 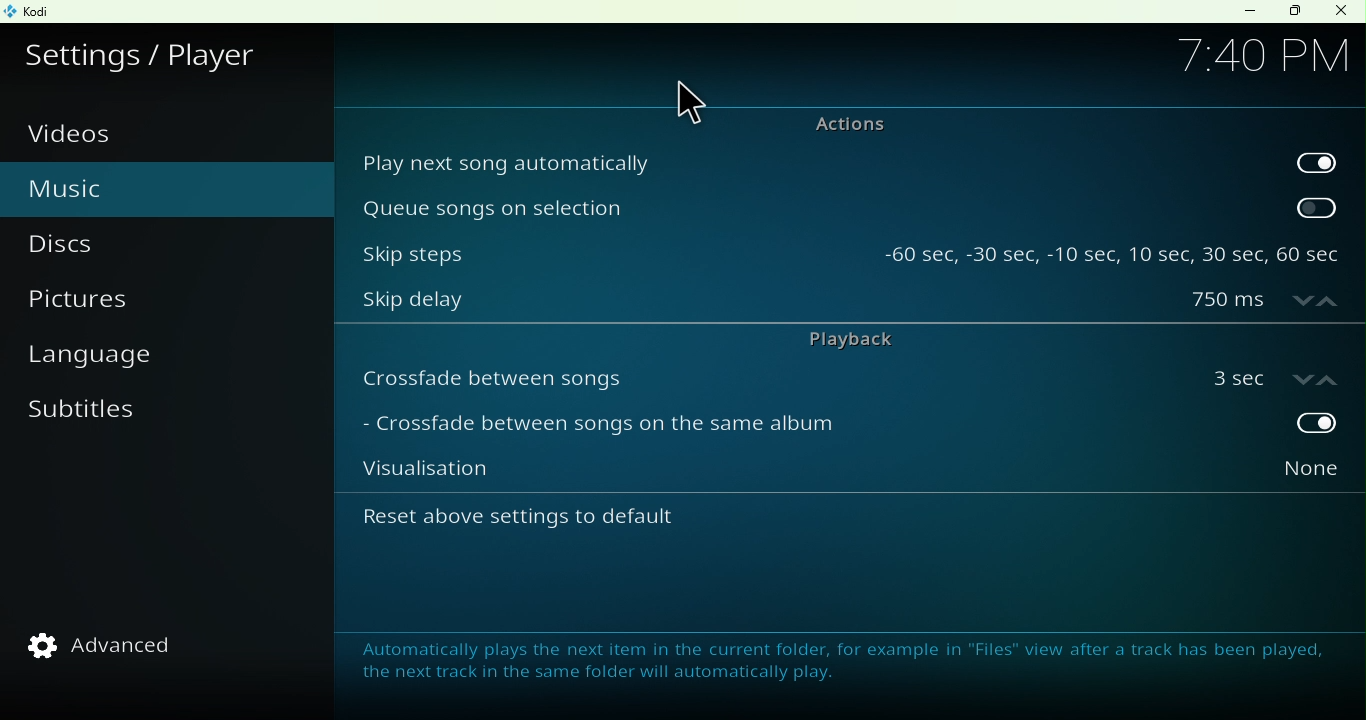 What do you see at coordinates (147, 51) in the screenshot?
I see `Settings/Player` at bounding box center [147, 51].